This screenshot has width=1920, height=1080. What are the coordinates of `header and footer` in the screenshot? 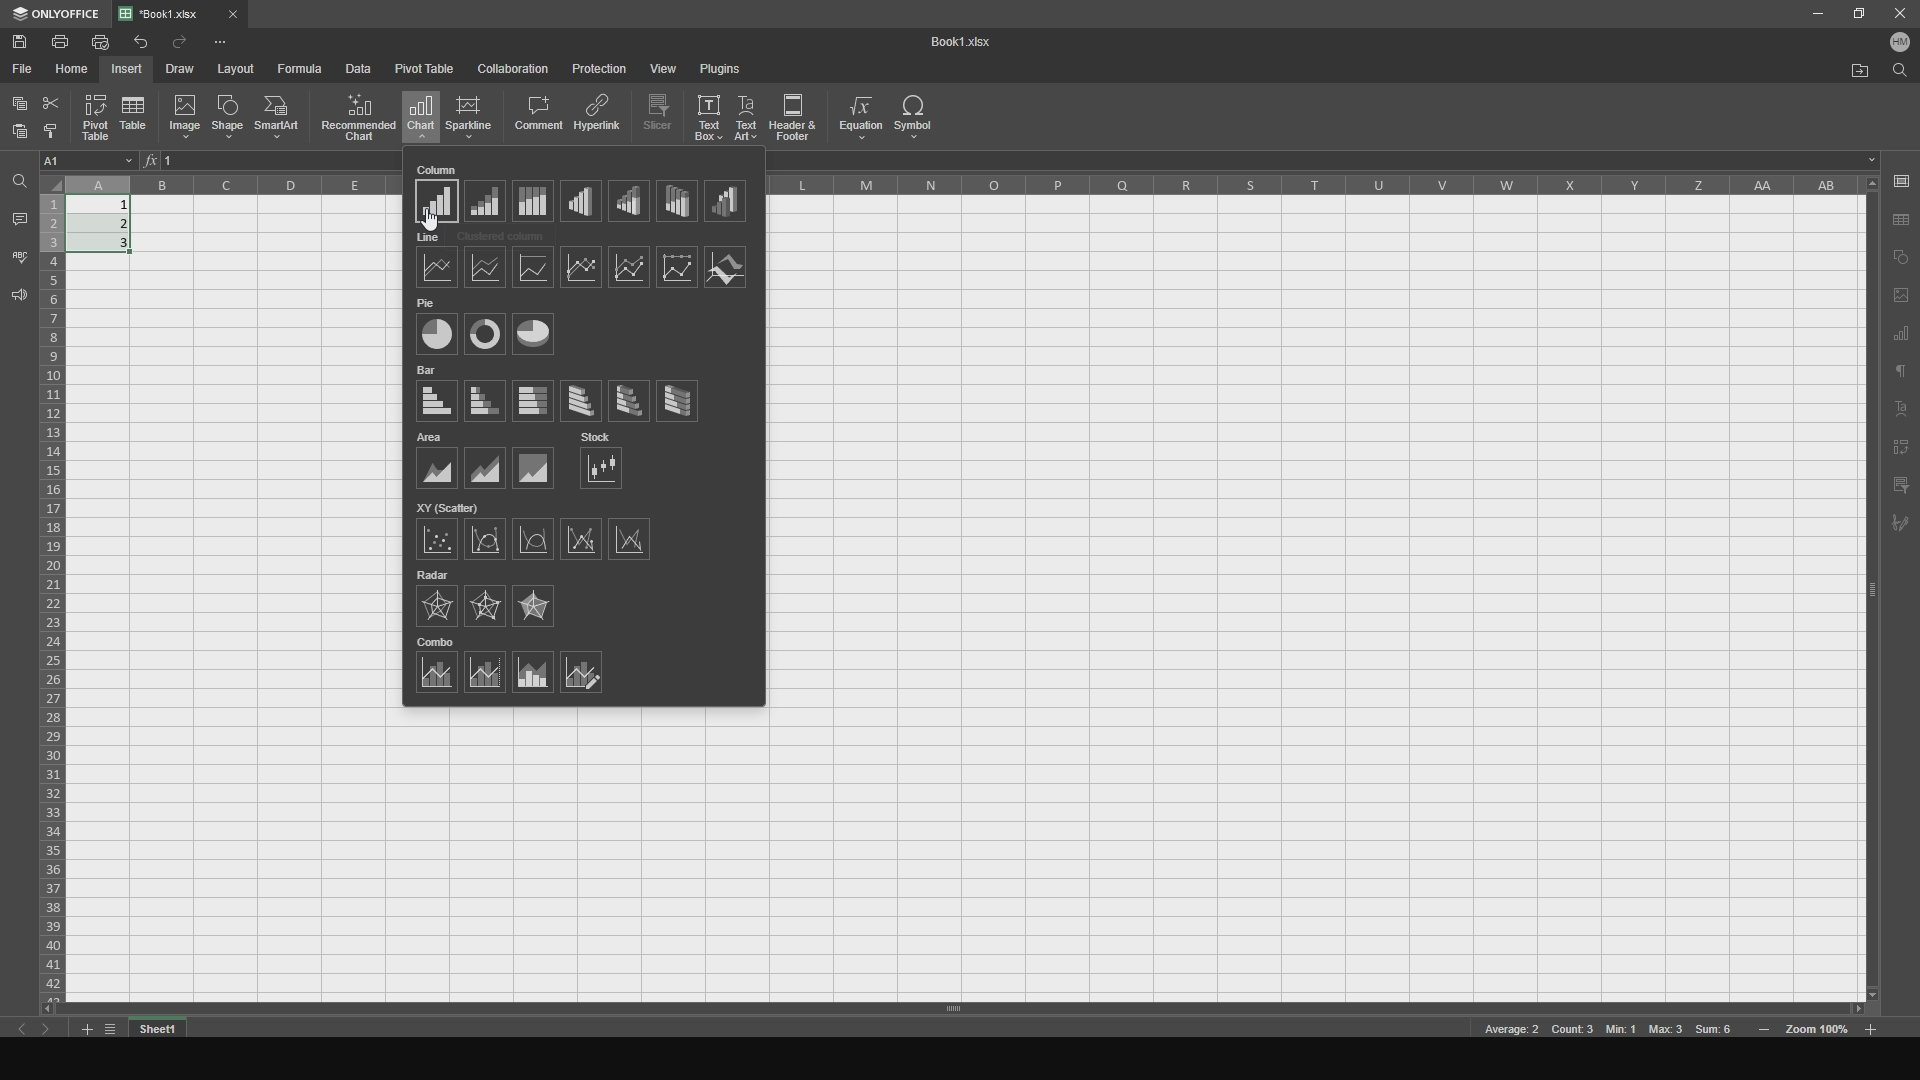 It's located at (794, 116).